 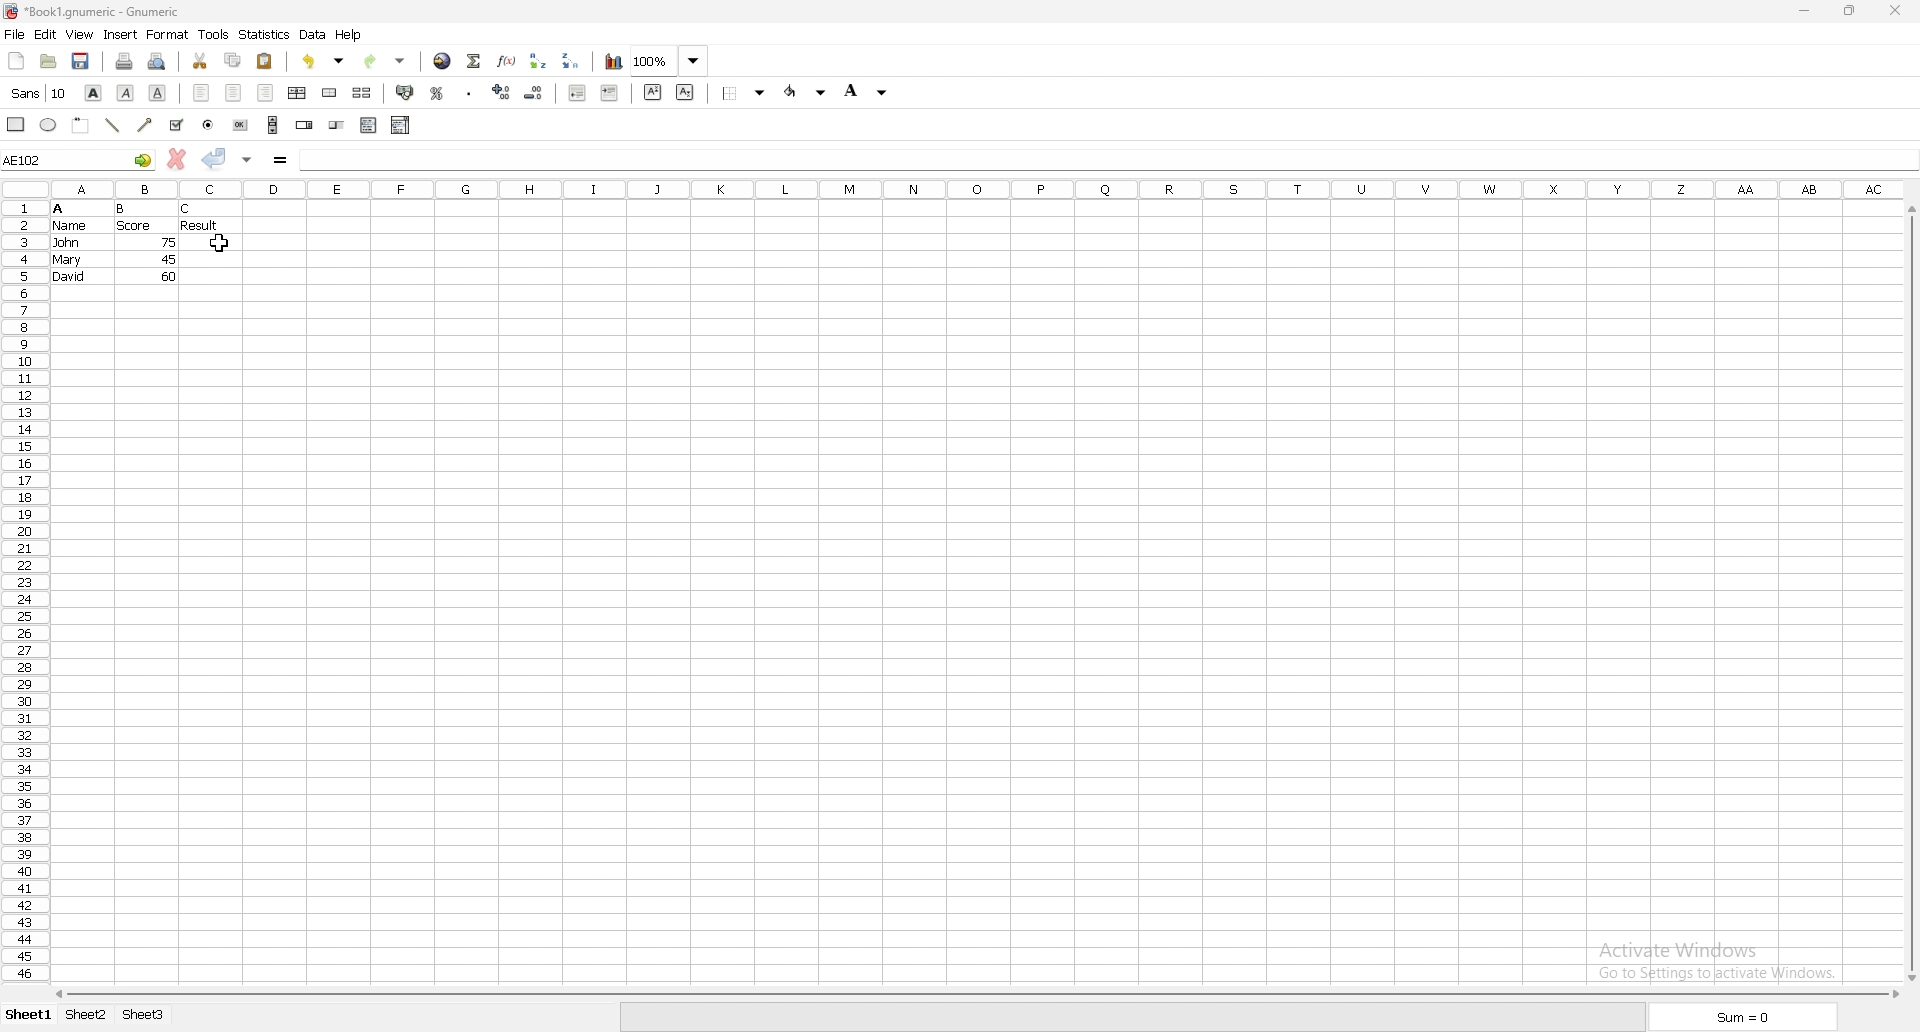 I want to click on increase indent, so click(x=611, y=93).